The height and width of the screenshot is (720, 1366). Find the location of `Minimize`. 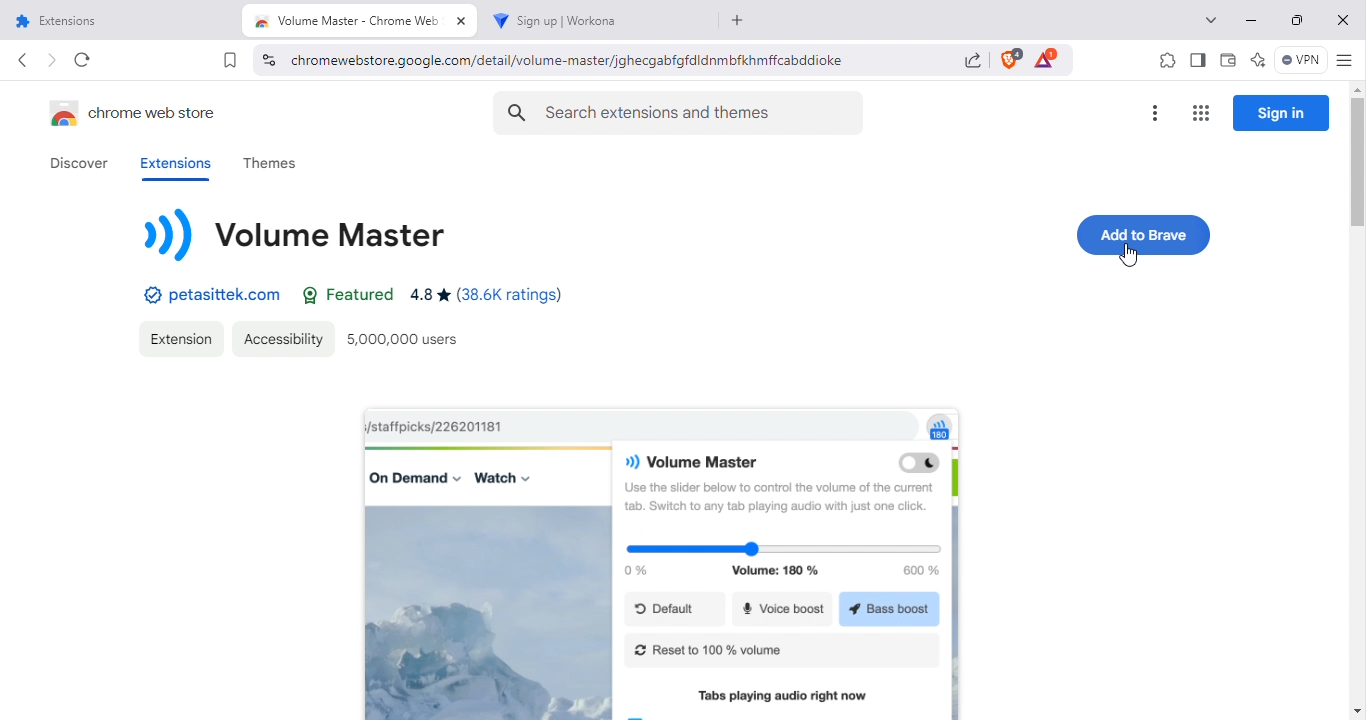

Minimize is located at coordinates (1250, 23).